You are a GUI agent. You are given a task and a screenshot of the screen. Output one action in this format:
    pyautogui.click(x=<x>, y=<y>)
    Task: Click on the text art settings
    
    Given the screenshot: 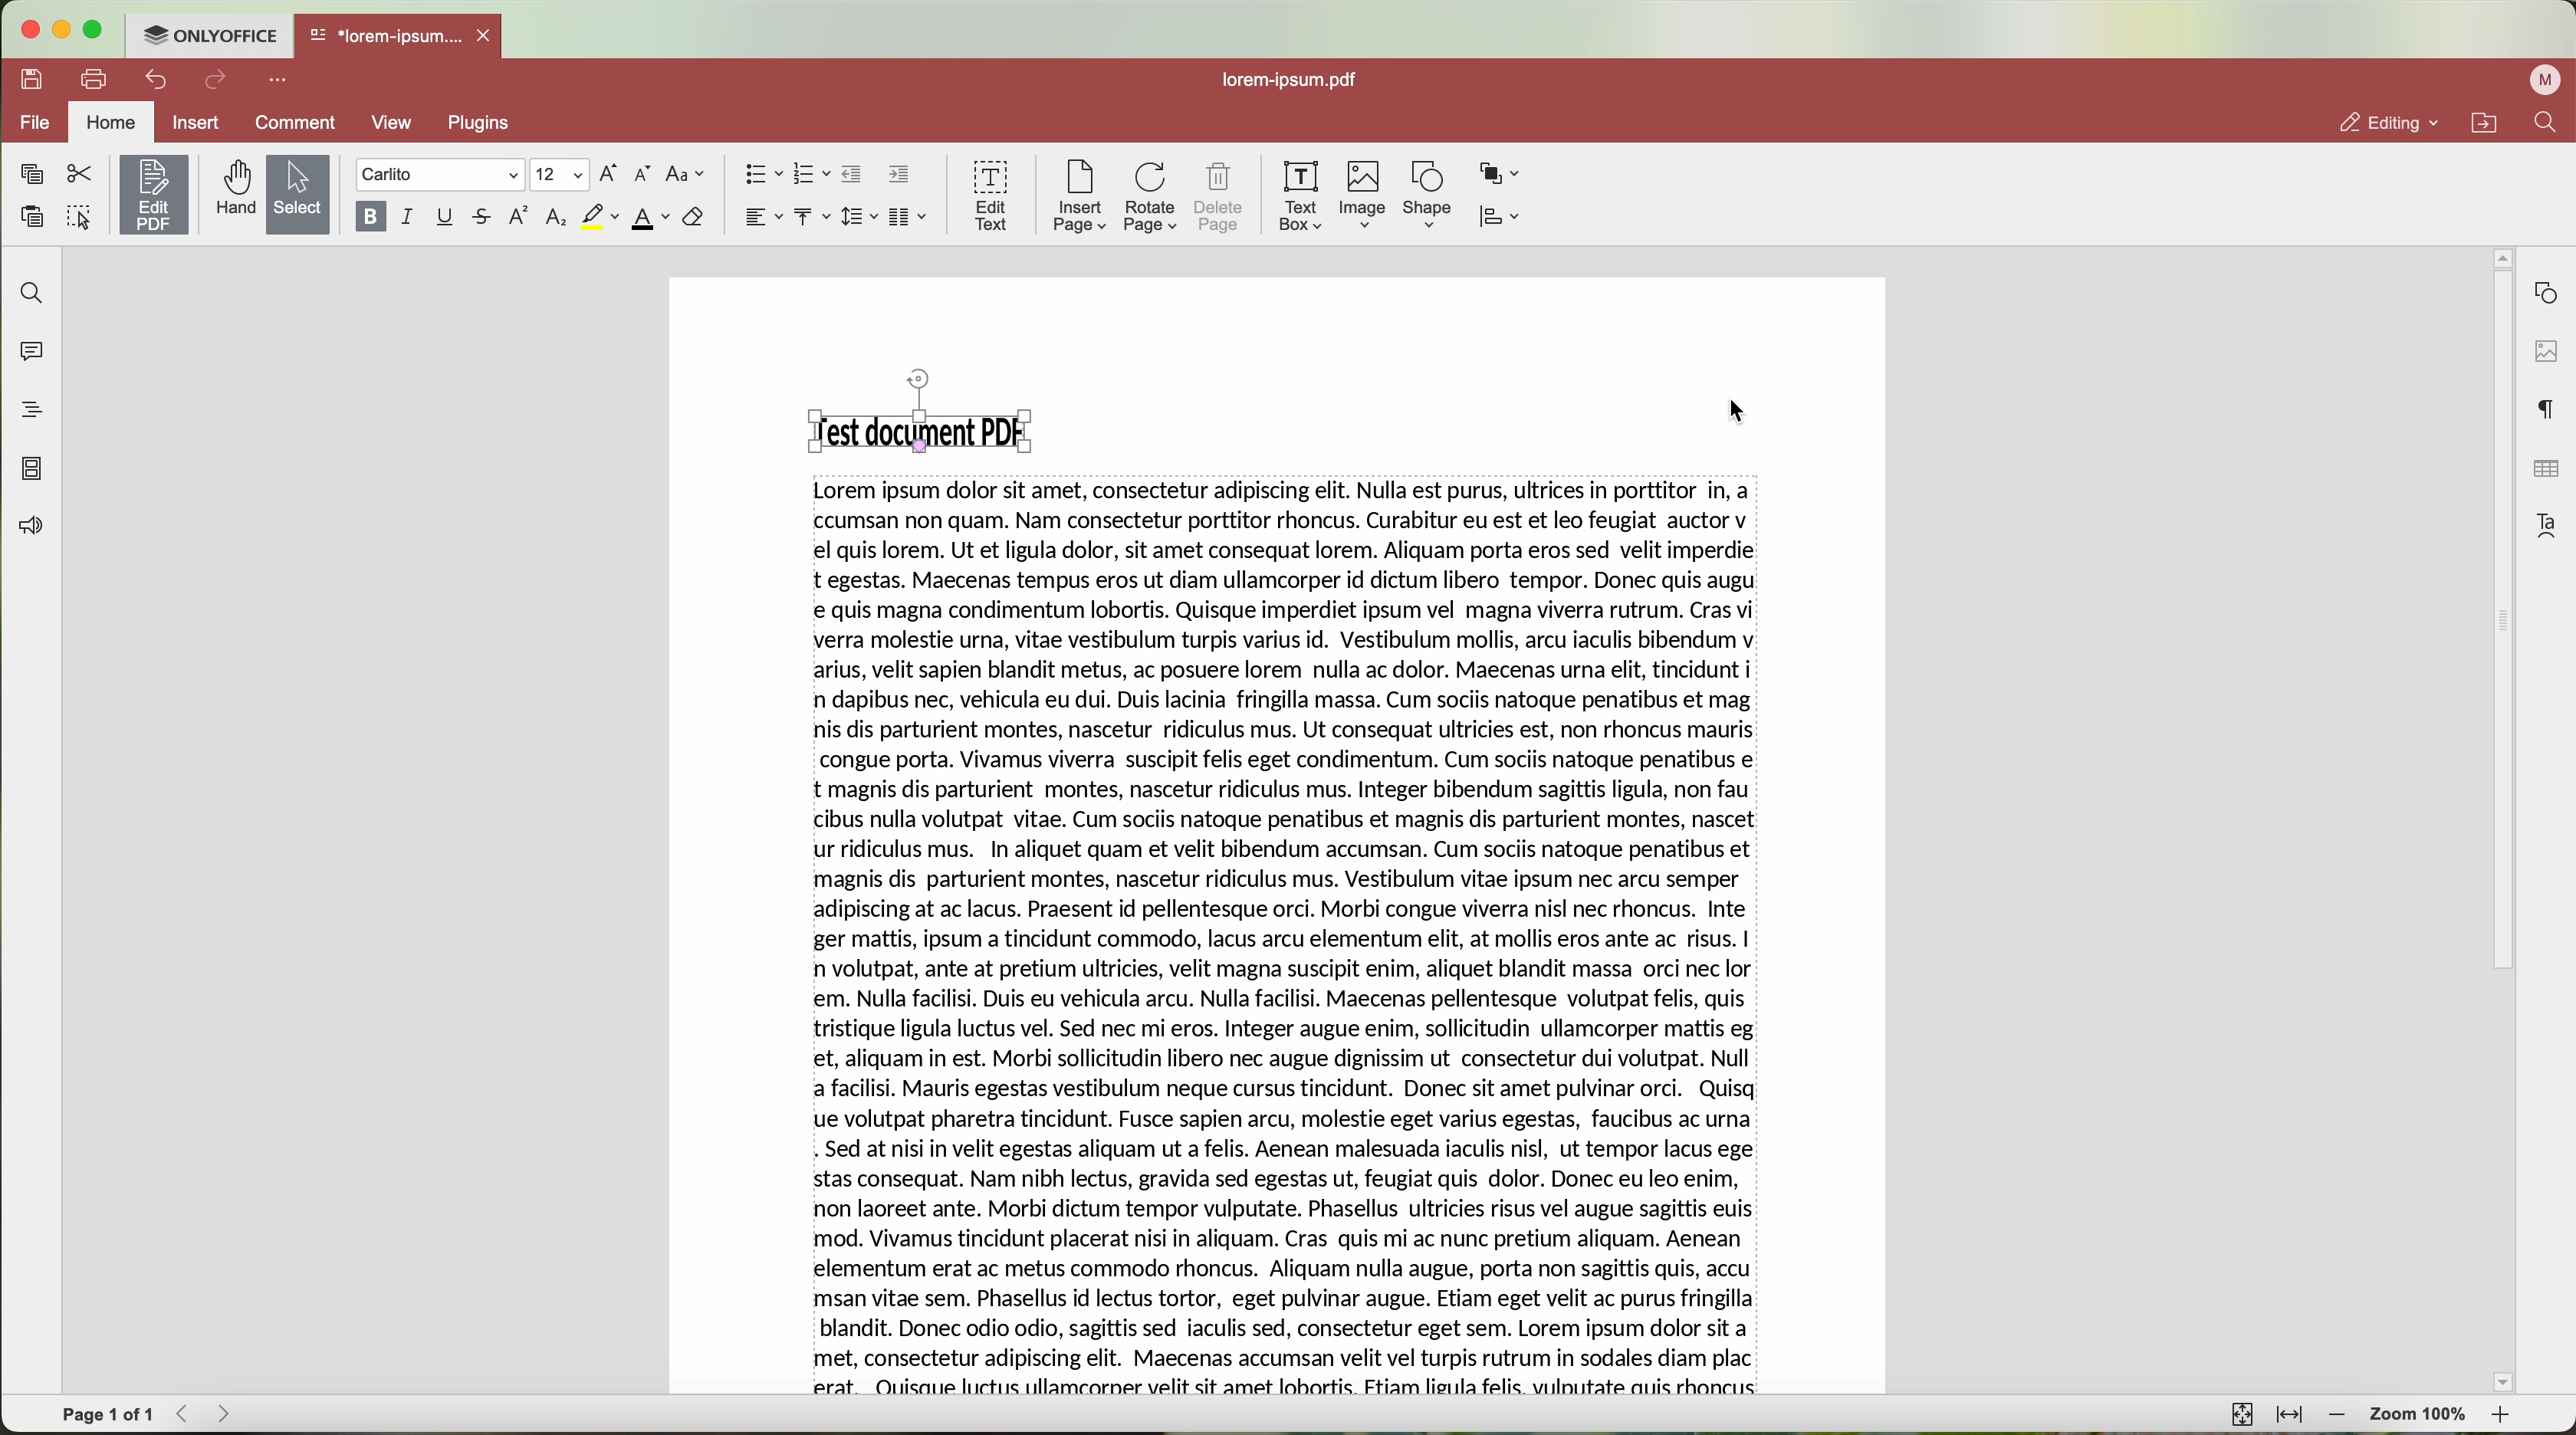 What is the action you would take?
    pyautogui.click(x=2547, y=525)
    